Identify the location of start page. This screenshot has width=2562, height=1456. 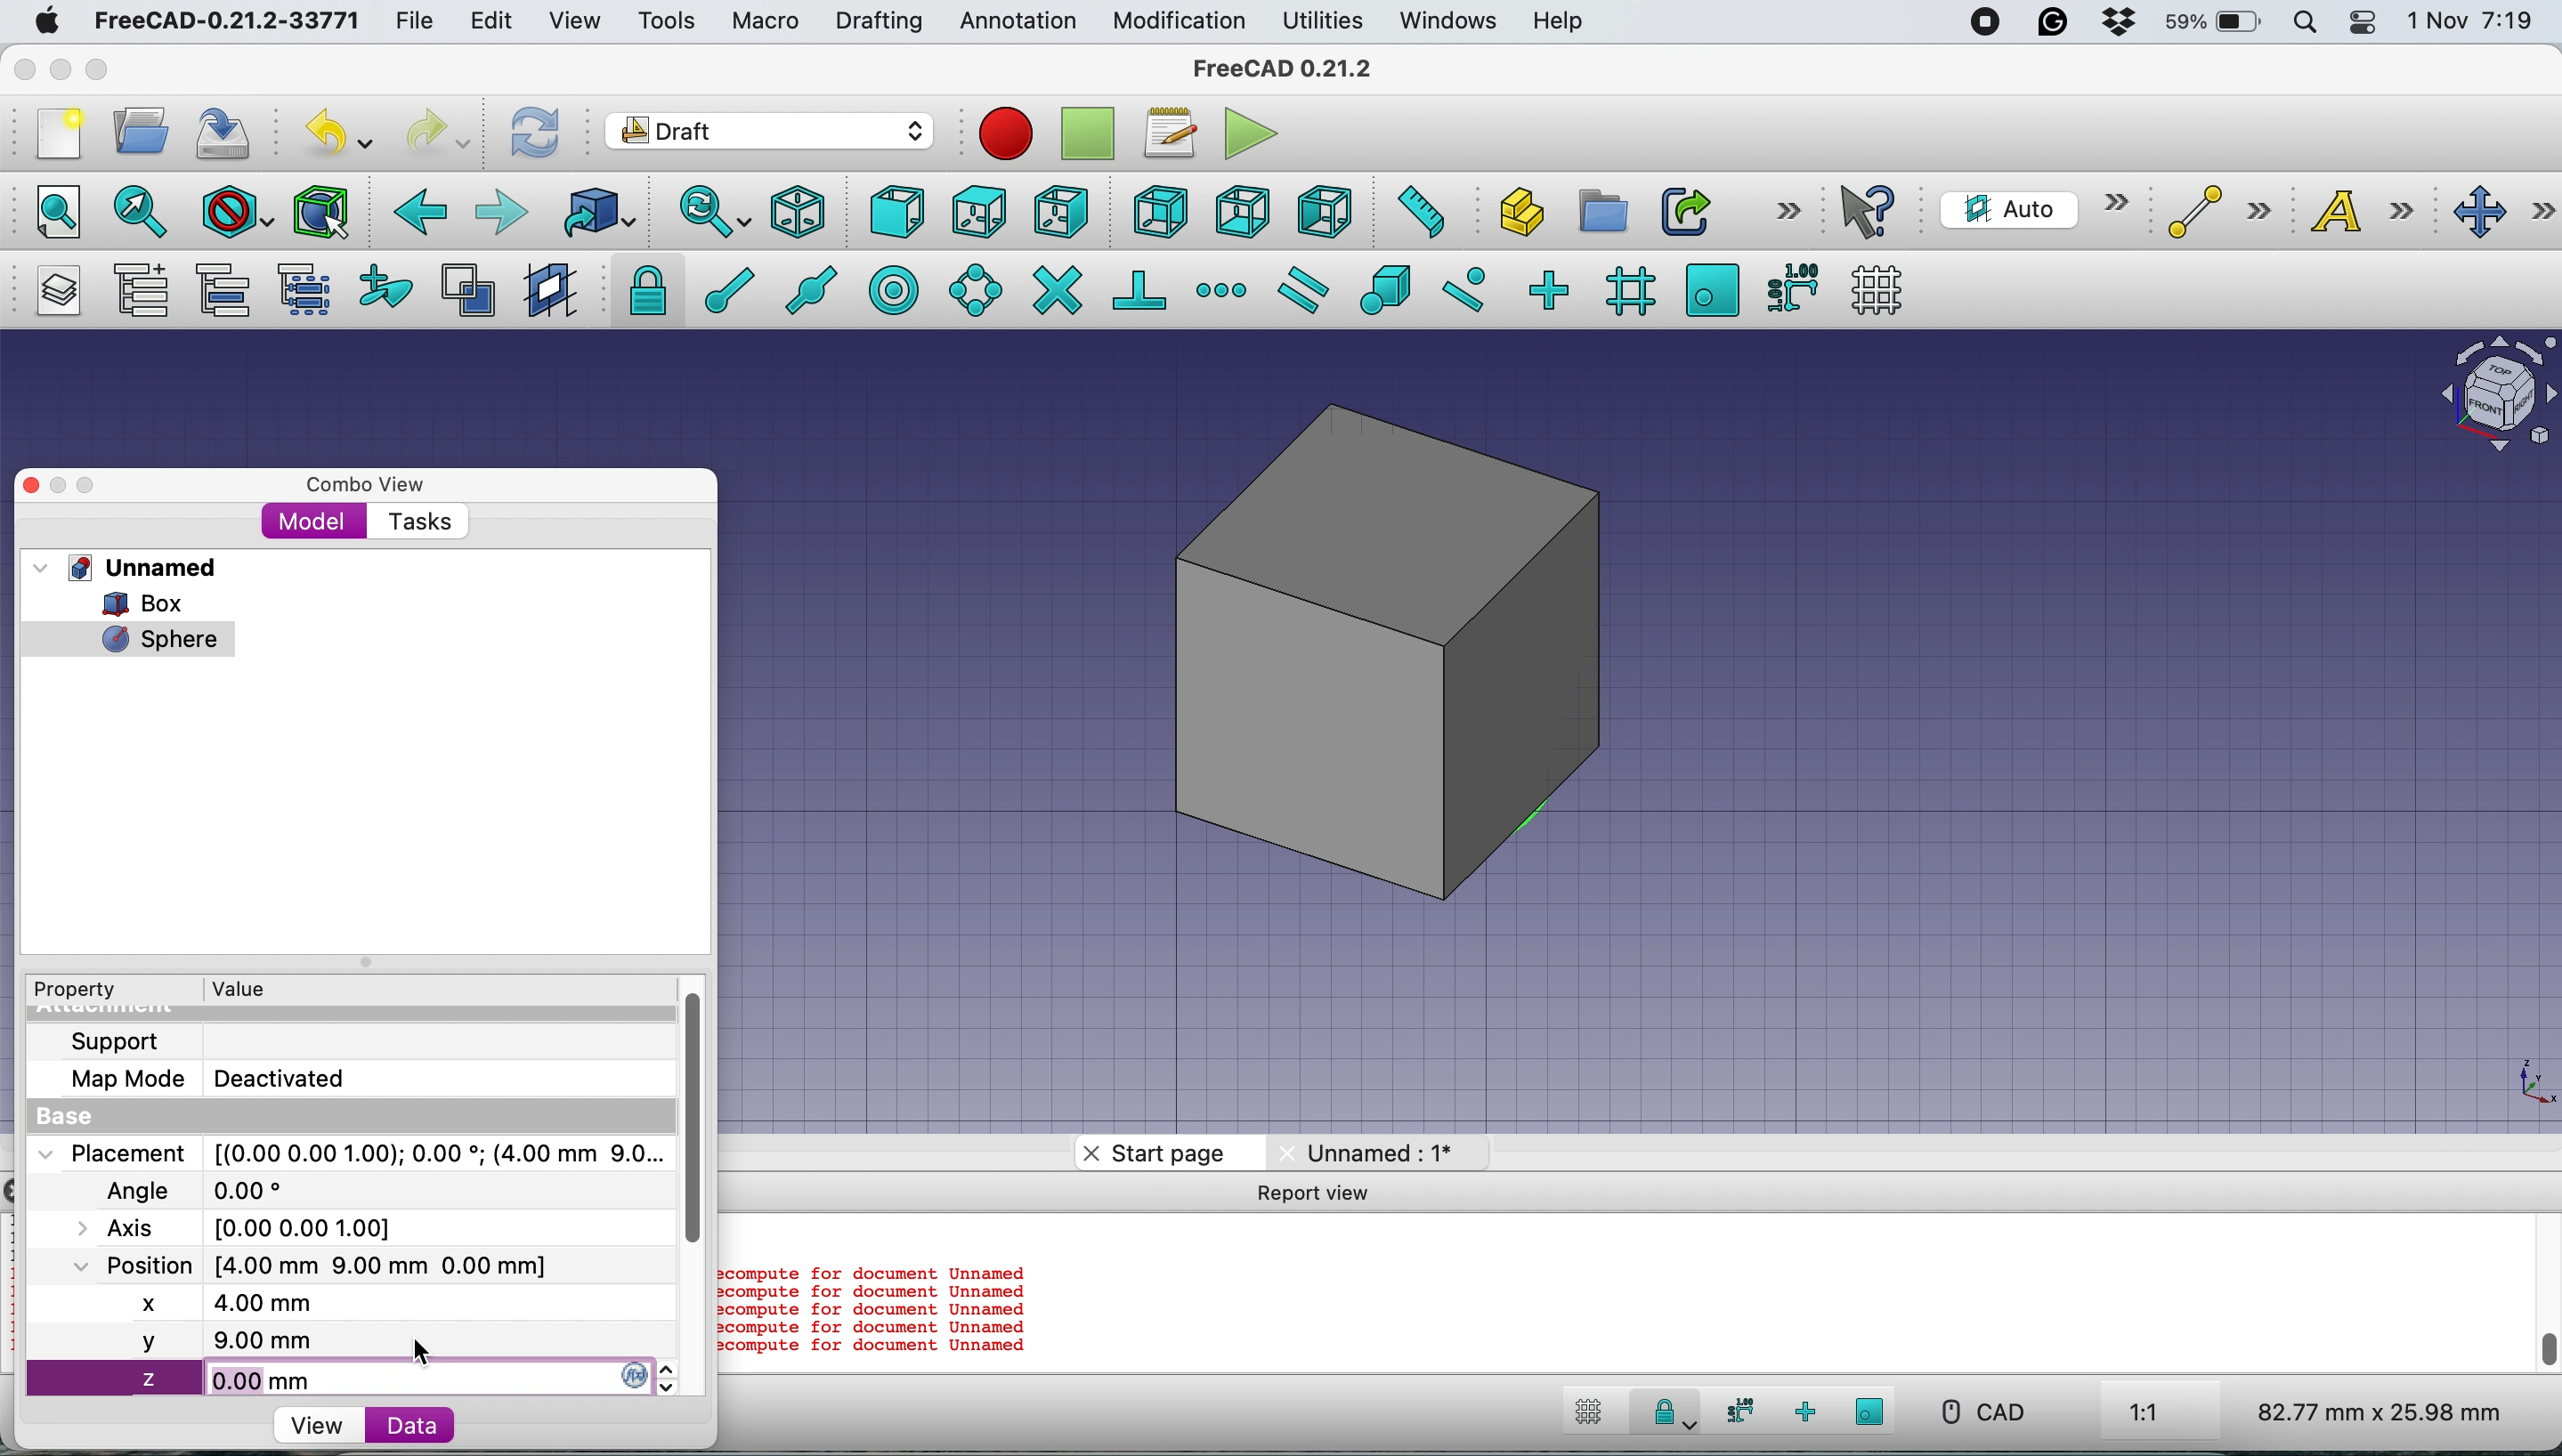
(1176, 1153).